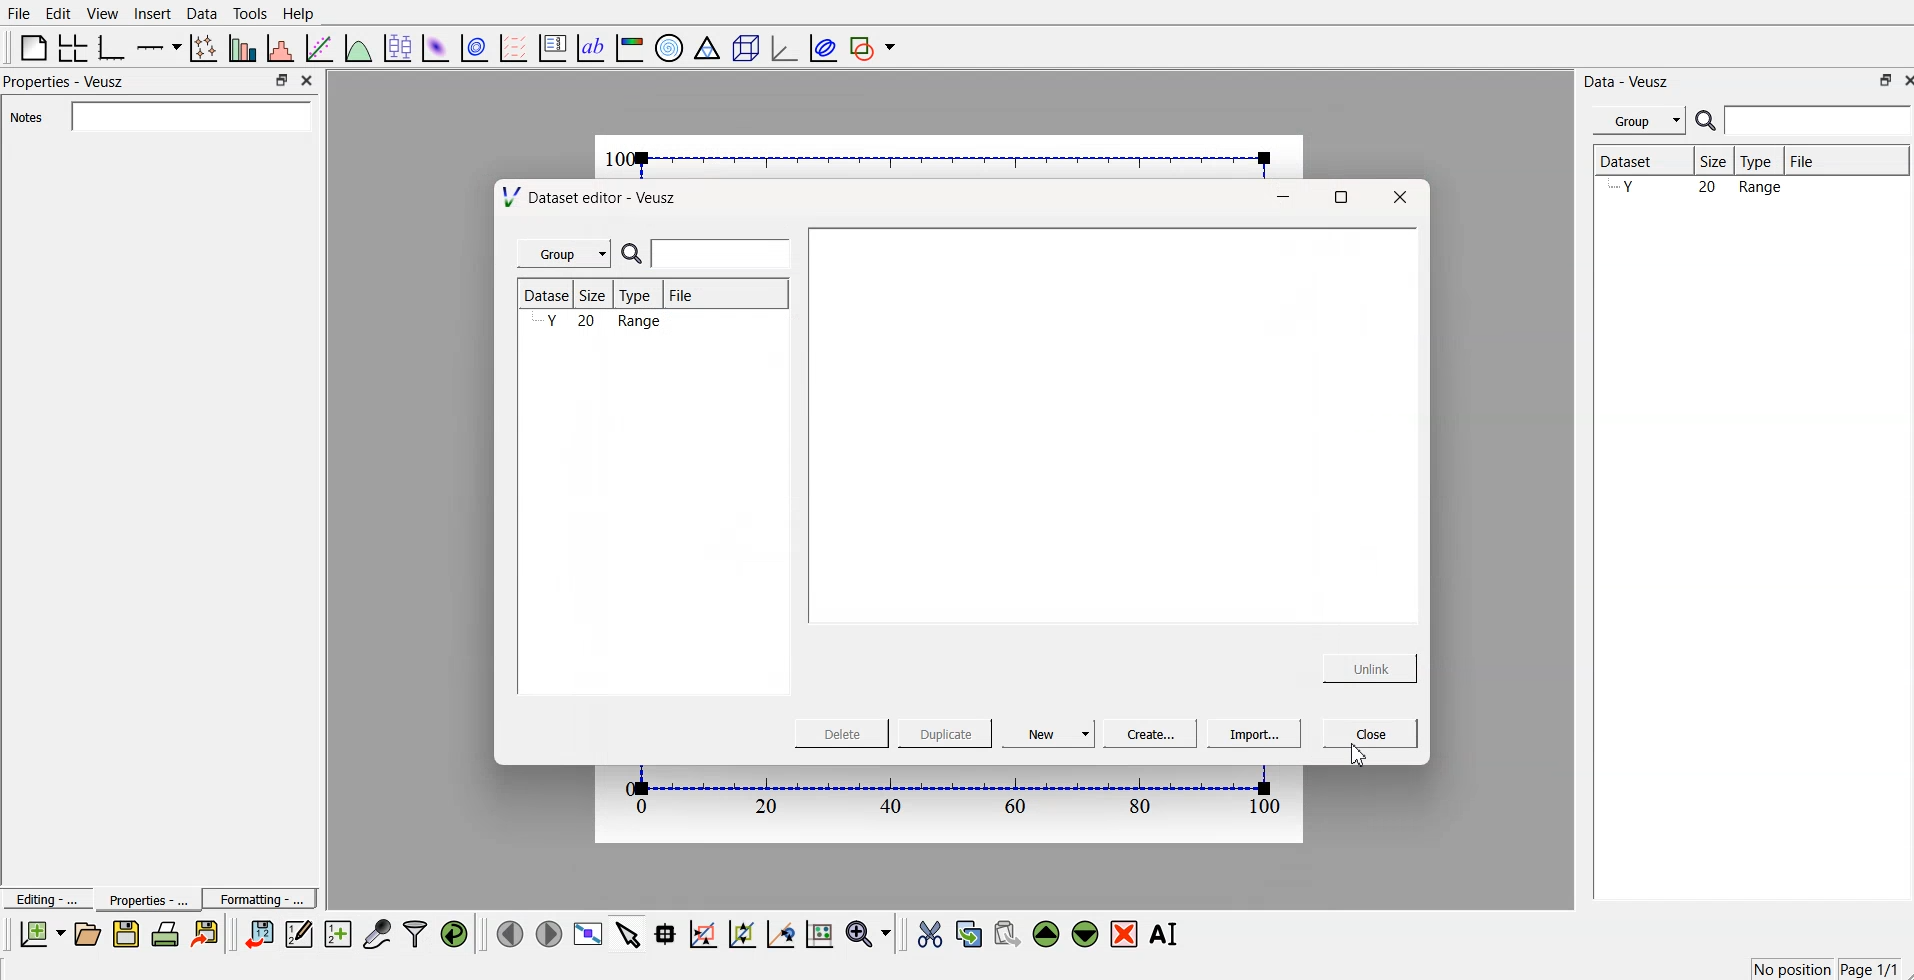 The image size is (1914, 980). What do you see at coordinates (945, 734) in the screenshot?
I see `Duplicate` at bounding box center [945, 734].